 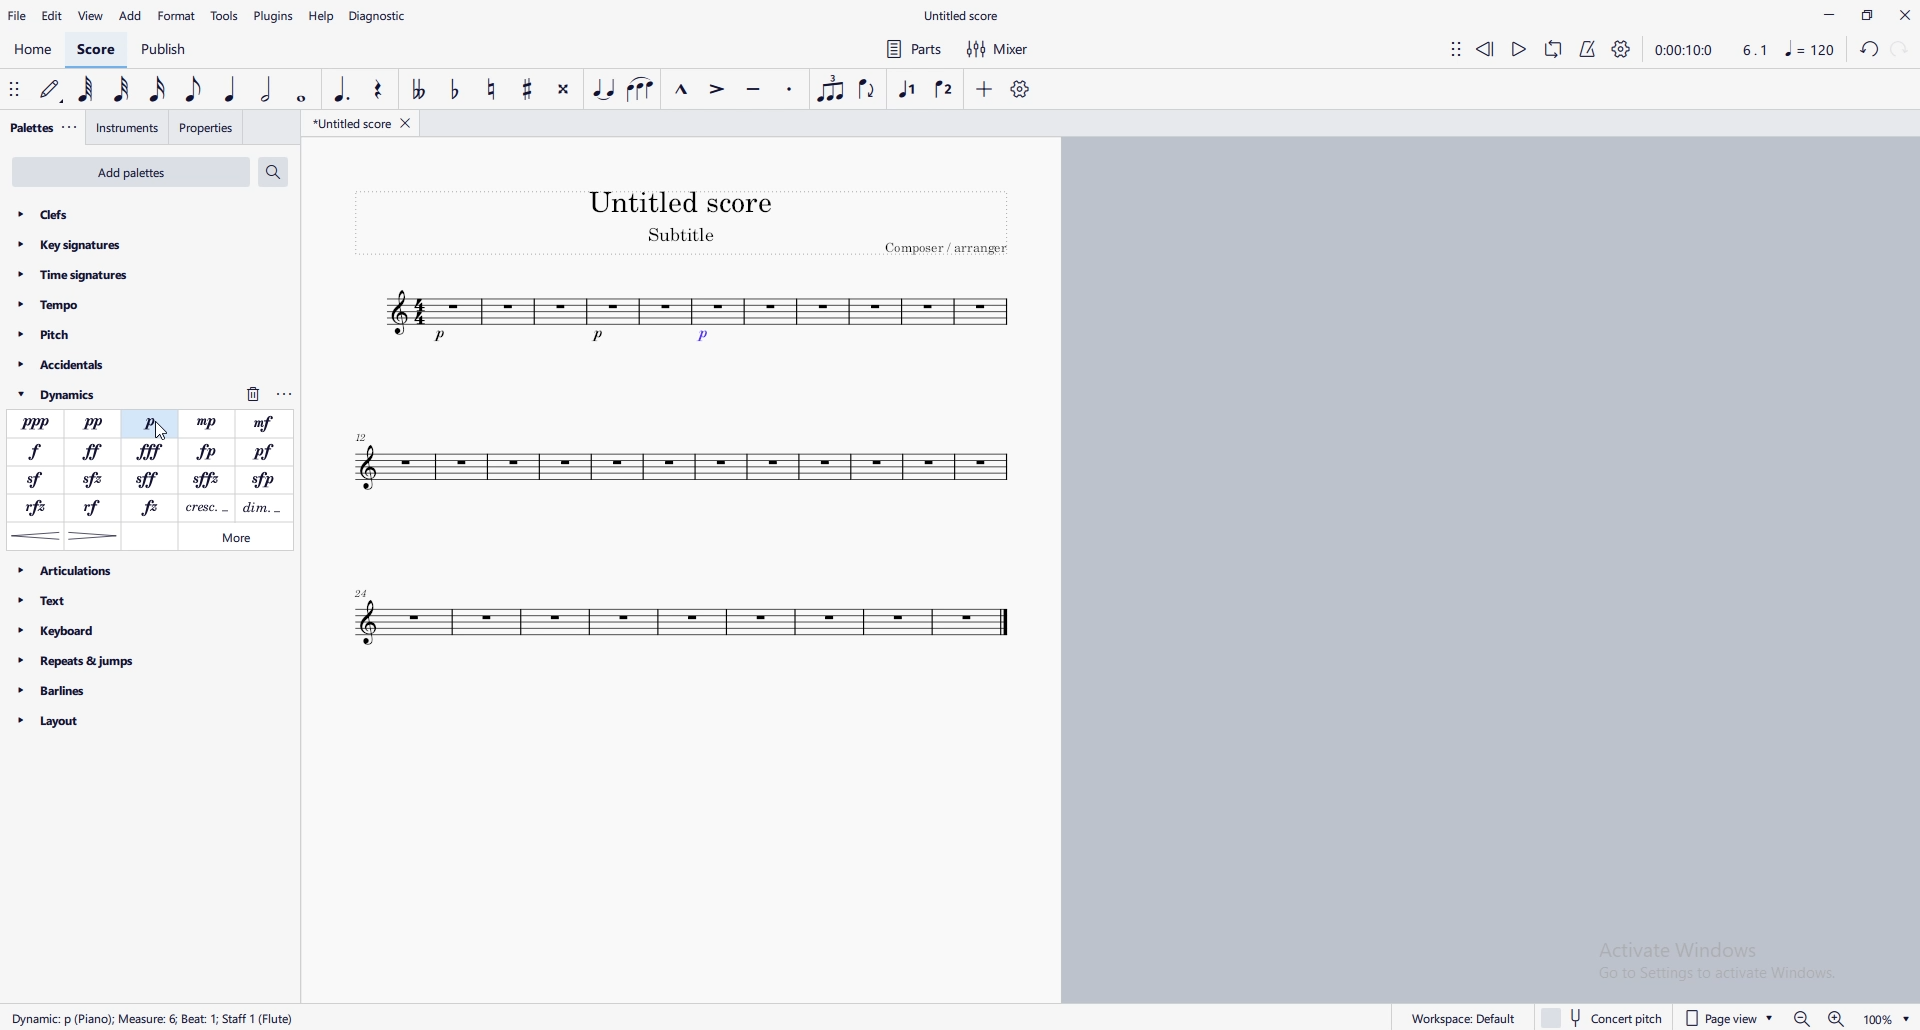 I want to click on rinforzando, so click(x=35, y=508).